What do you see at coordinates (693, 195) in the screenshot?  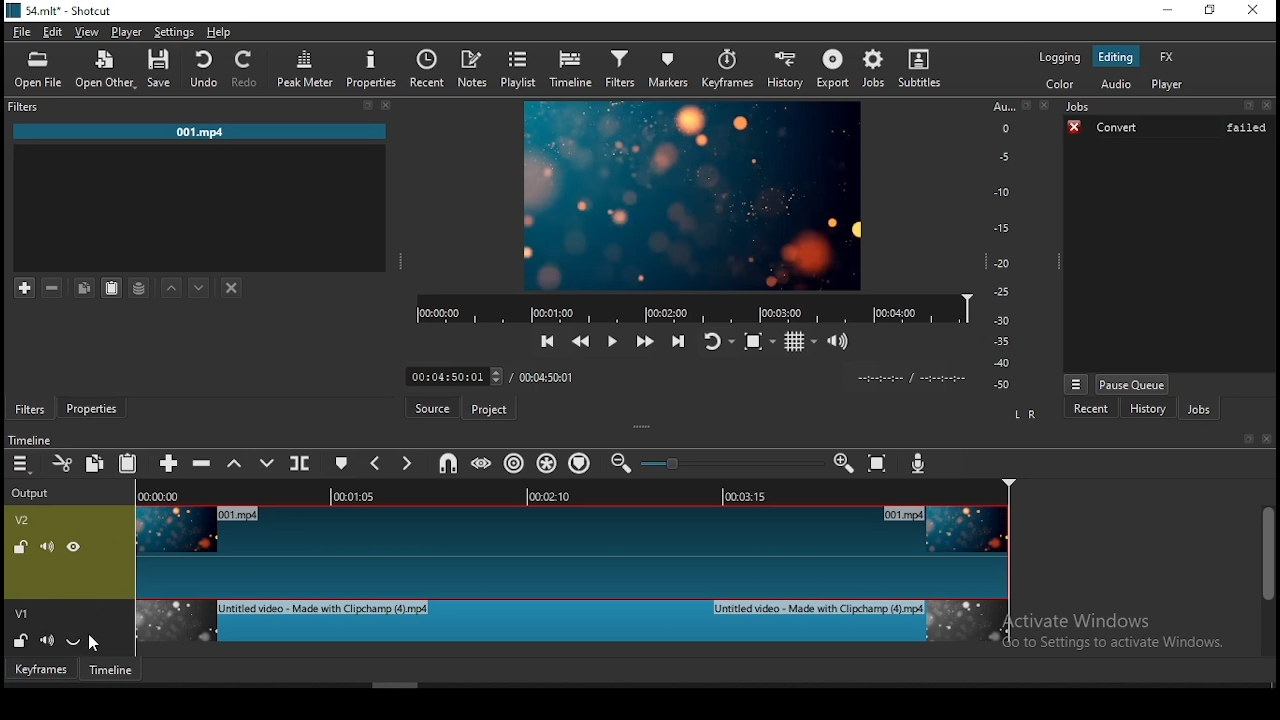 I see `video` at bounding box center [693, 195].